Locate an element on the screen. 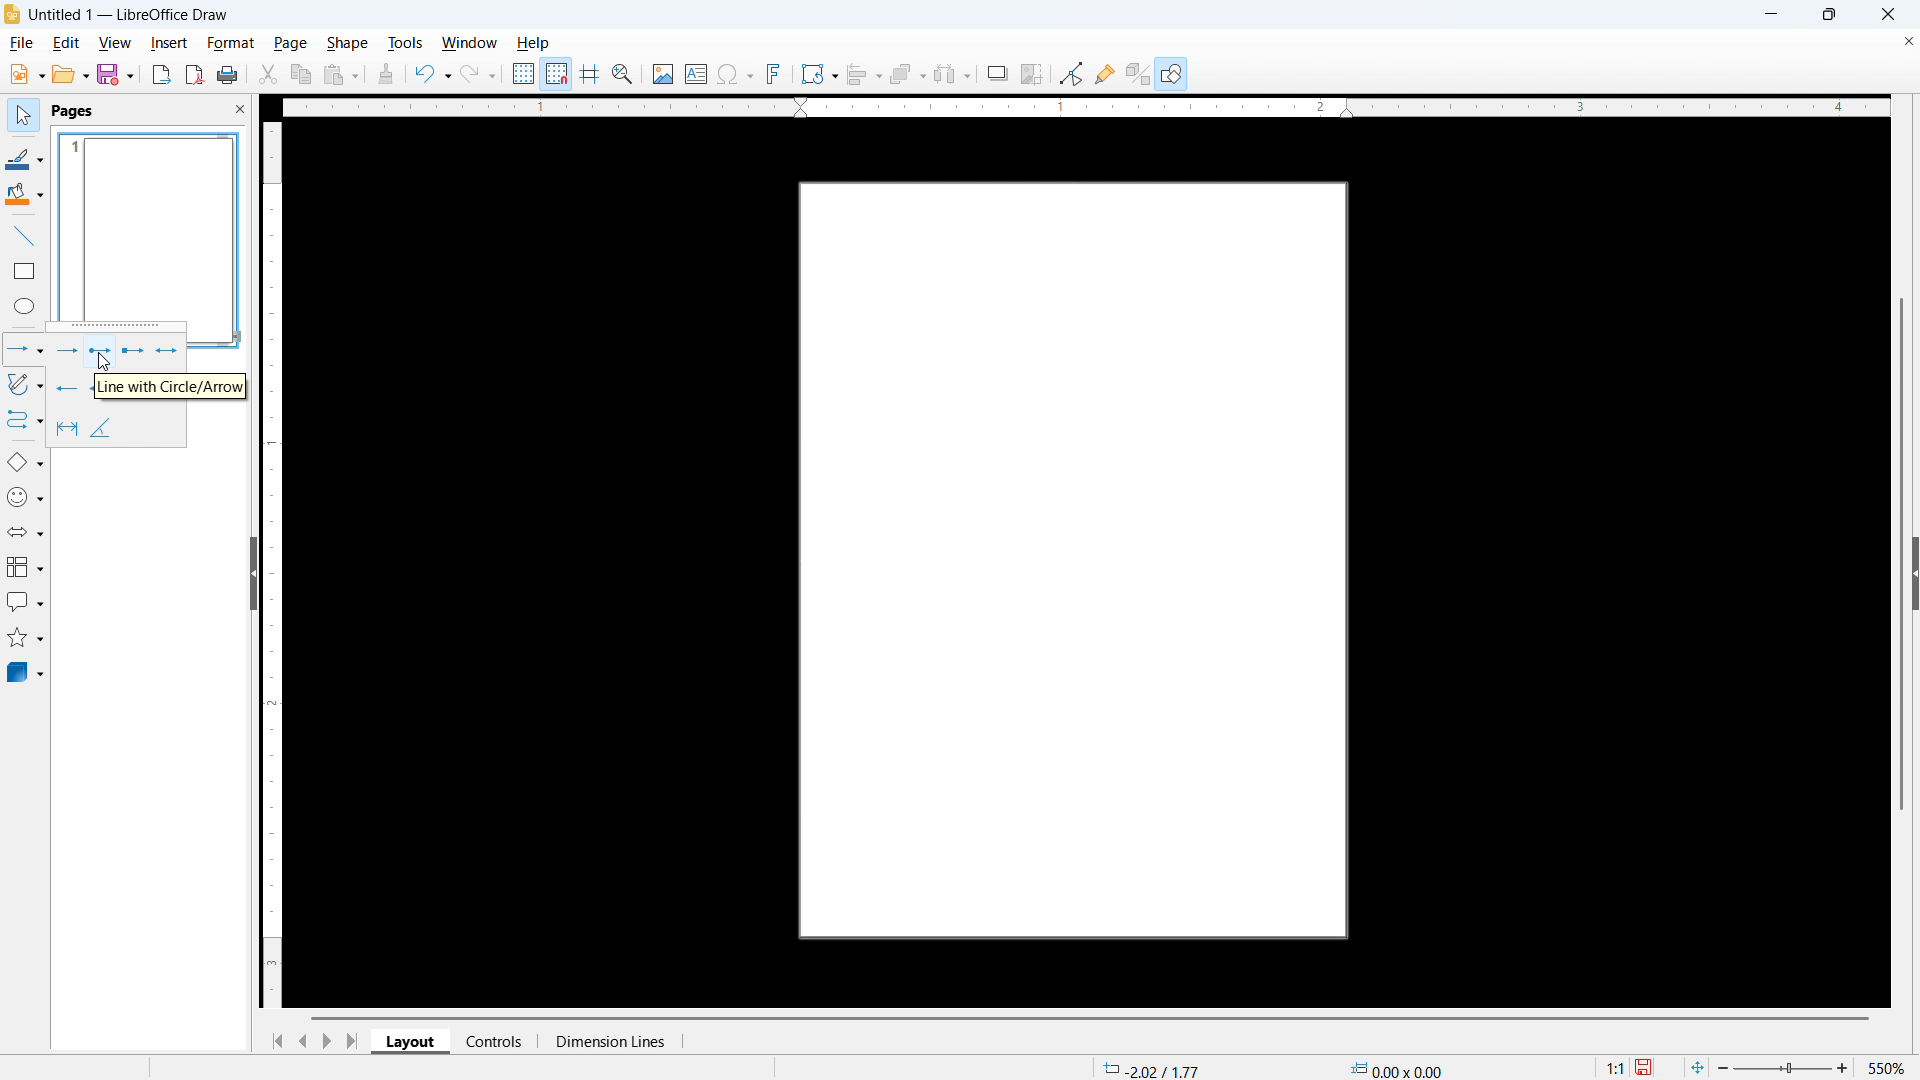 The height and width of the screenshot is (1080, 1920). Select at least three objects to distribute is located at coordinates (953, 74).